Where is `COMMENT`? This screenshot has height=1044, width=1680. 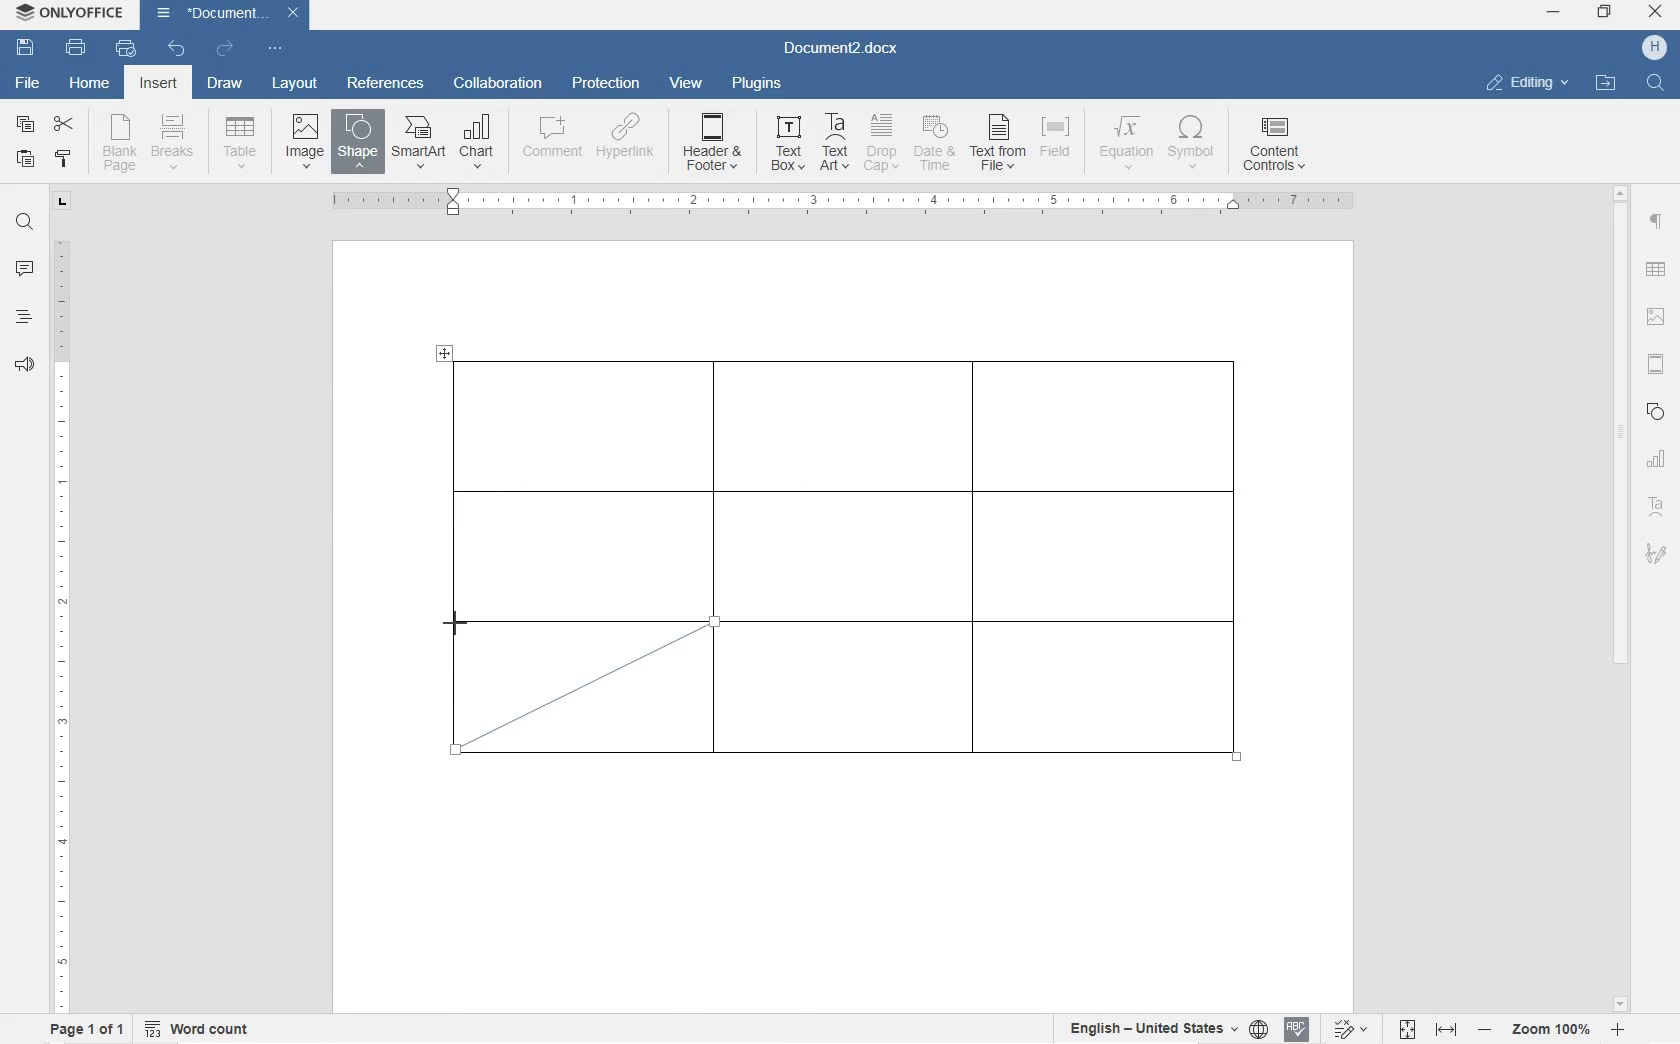
COMMENT is located at coordinates (551, 143).